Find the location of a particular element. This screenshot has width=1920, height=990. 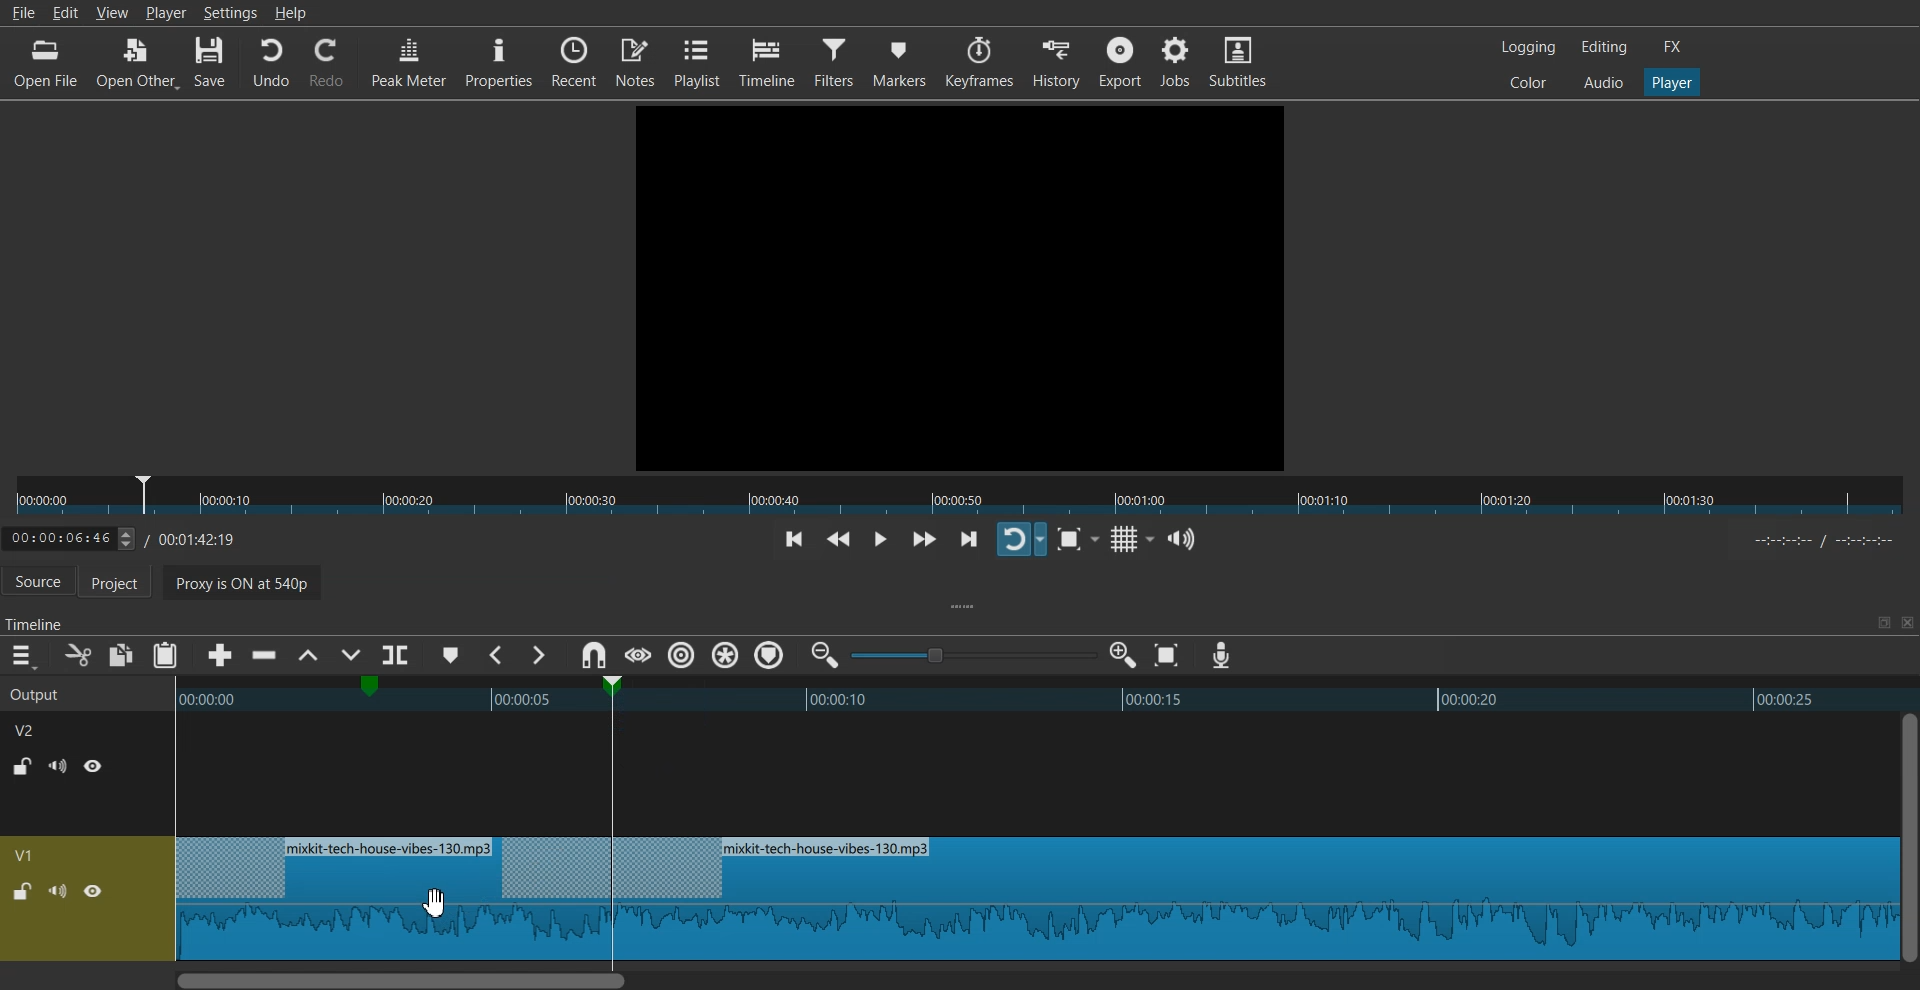

Audio is located at coordinates (1603, 81).